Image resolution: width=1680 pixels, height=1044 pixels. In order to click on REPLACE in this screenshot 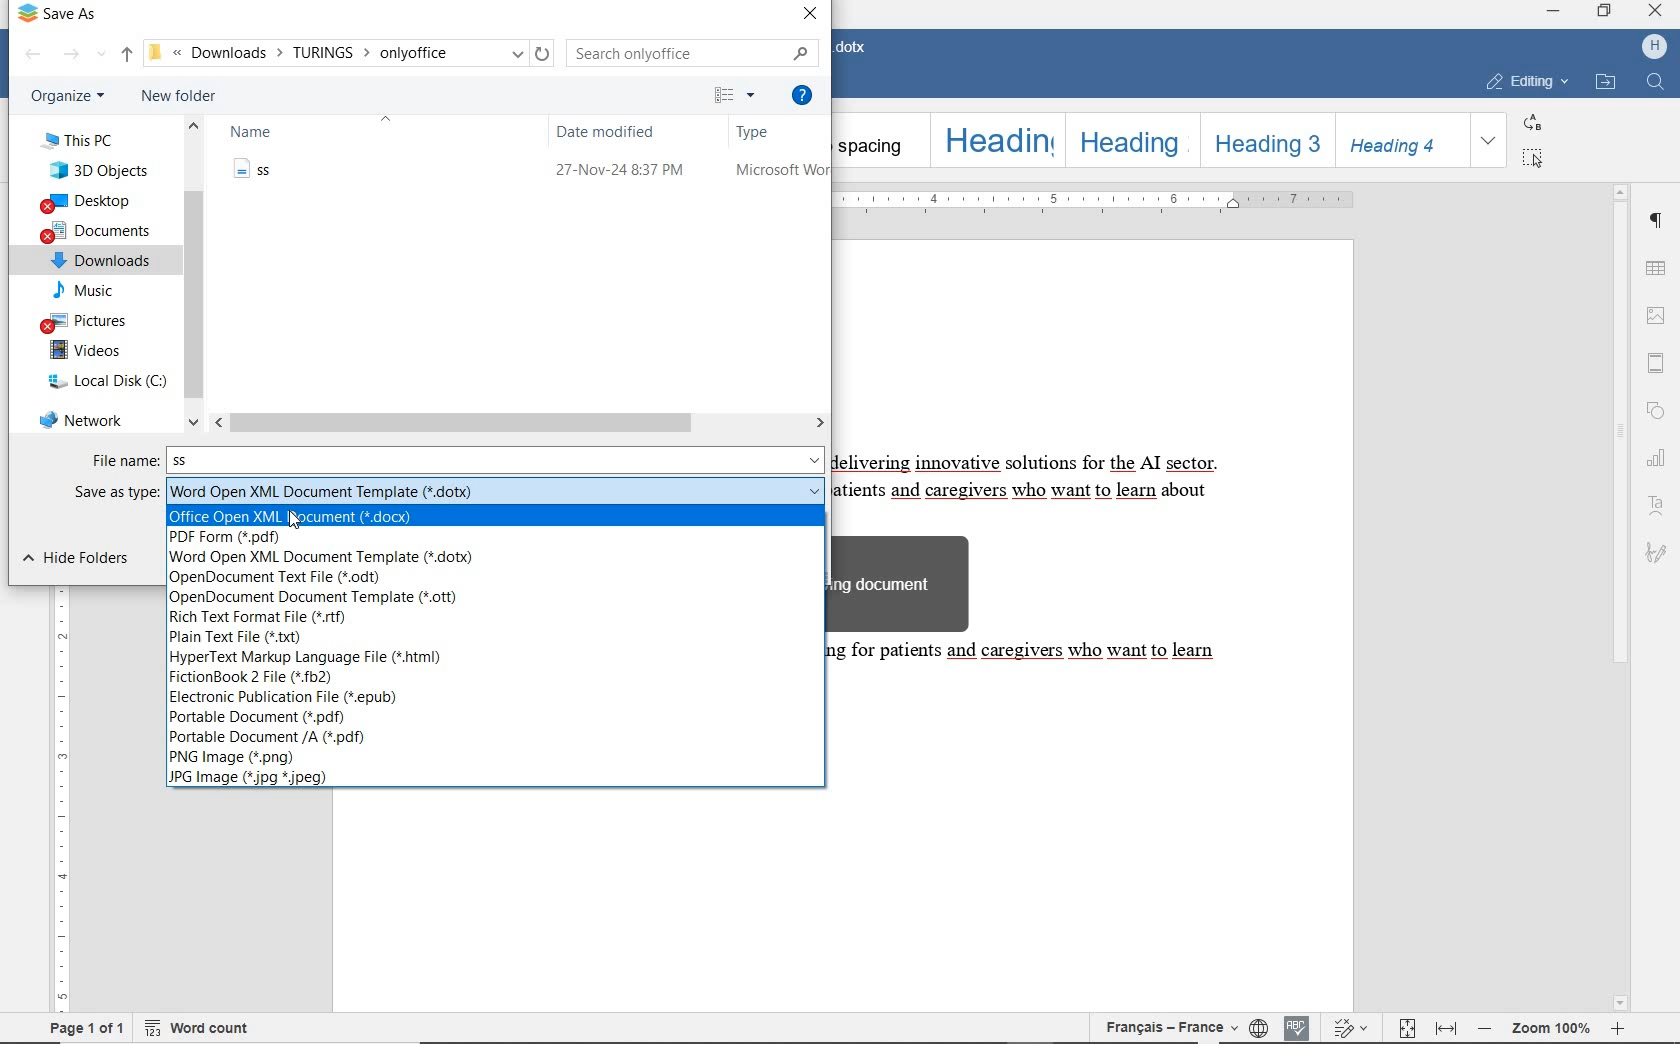, I will do `click(1532, 121)`.